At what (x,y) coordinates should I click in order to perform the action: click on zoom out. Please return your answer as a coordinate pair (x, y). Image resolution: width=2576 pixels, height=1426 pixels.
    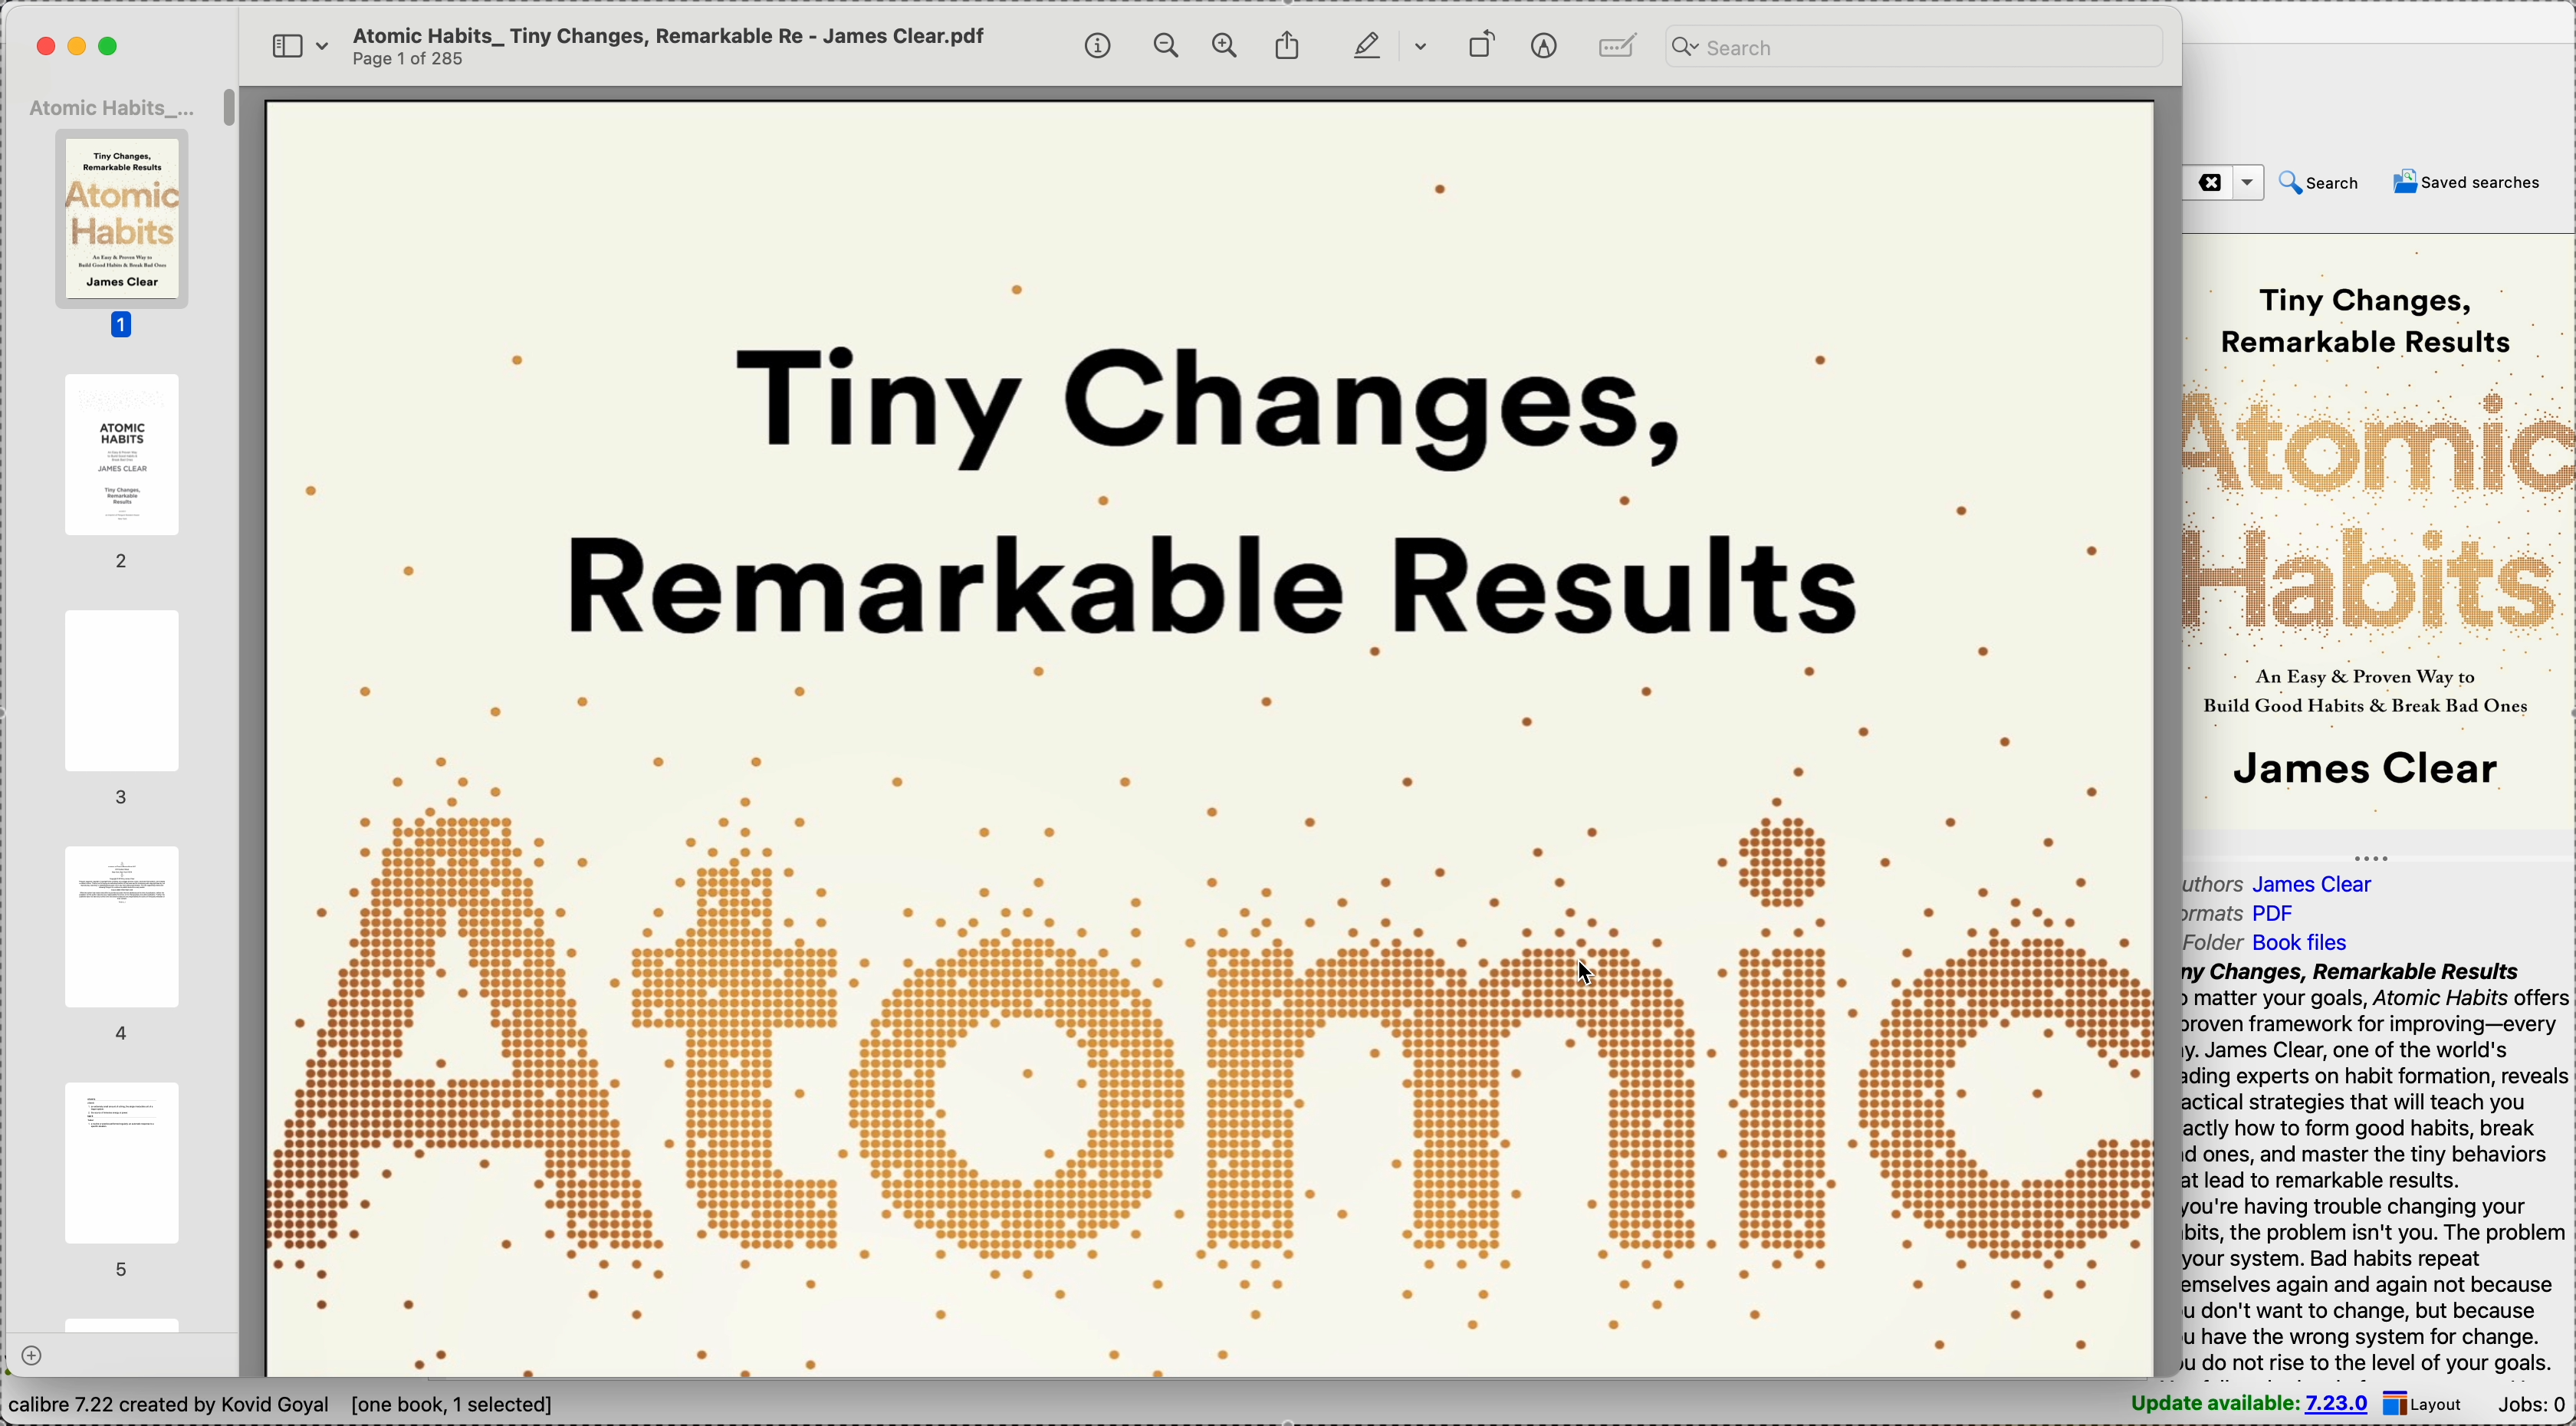
    Looking at the image, I should click on (1166, 45).